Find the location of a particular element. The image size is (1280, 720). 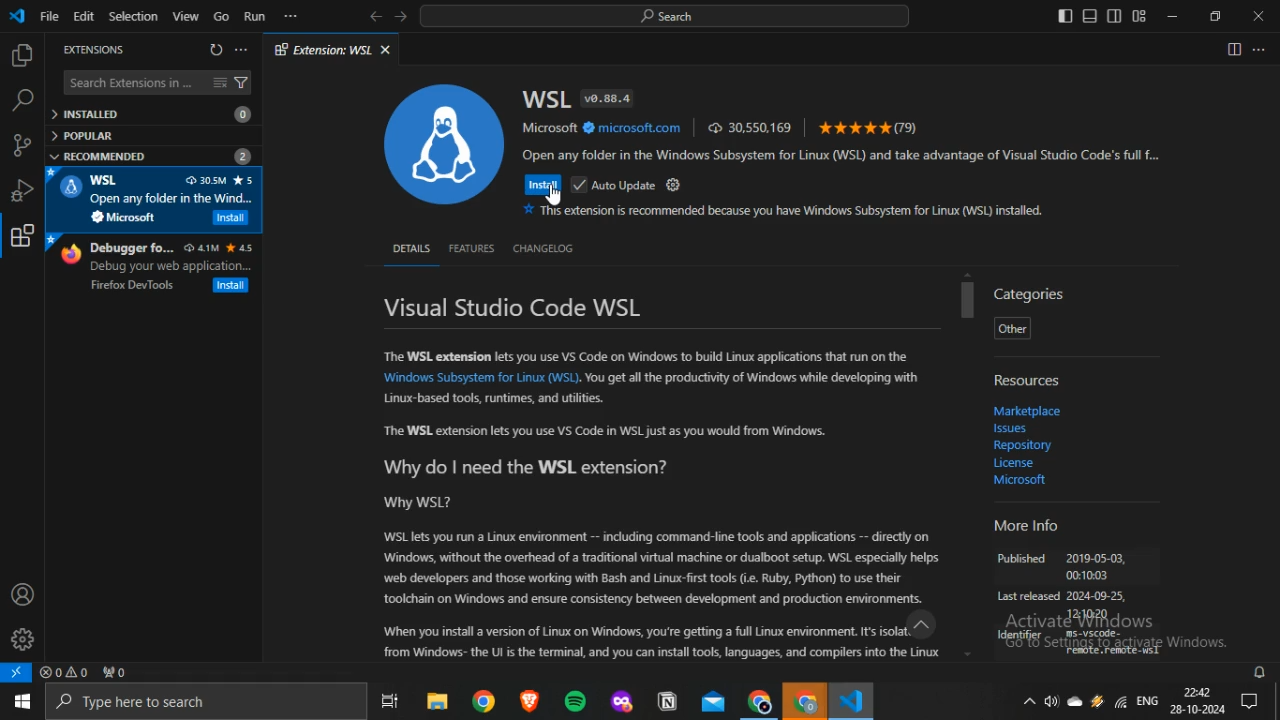

FEATURES is located at coordinates (471, 248).